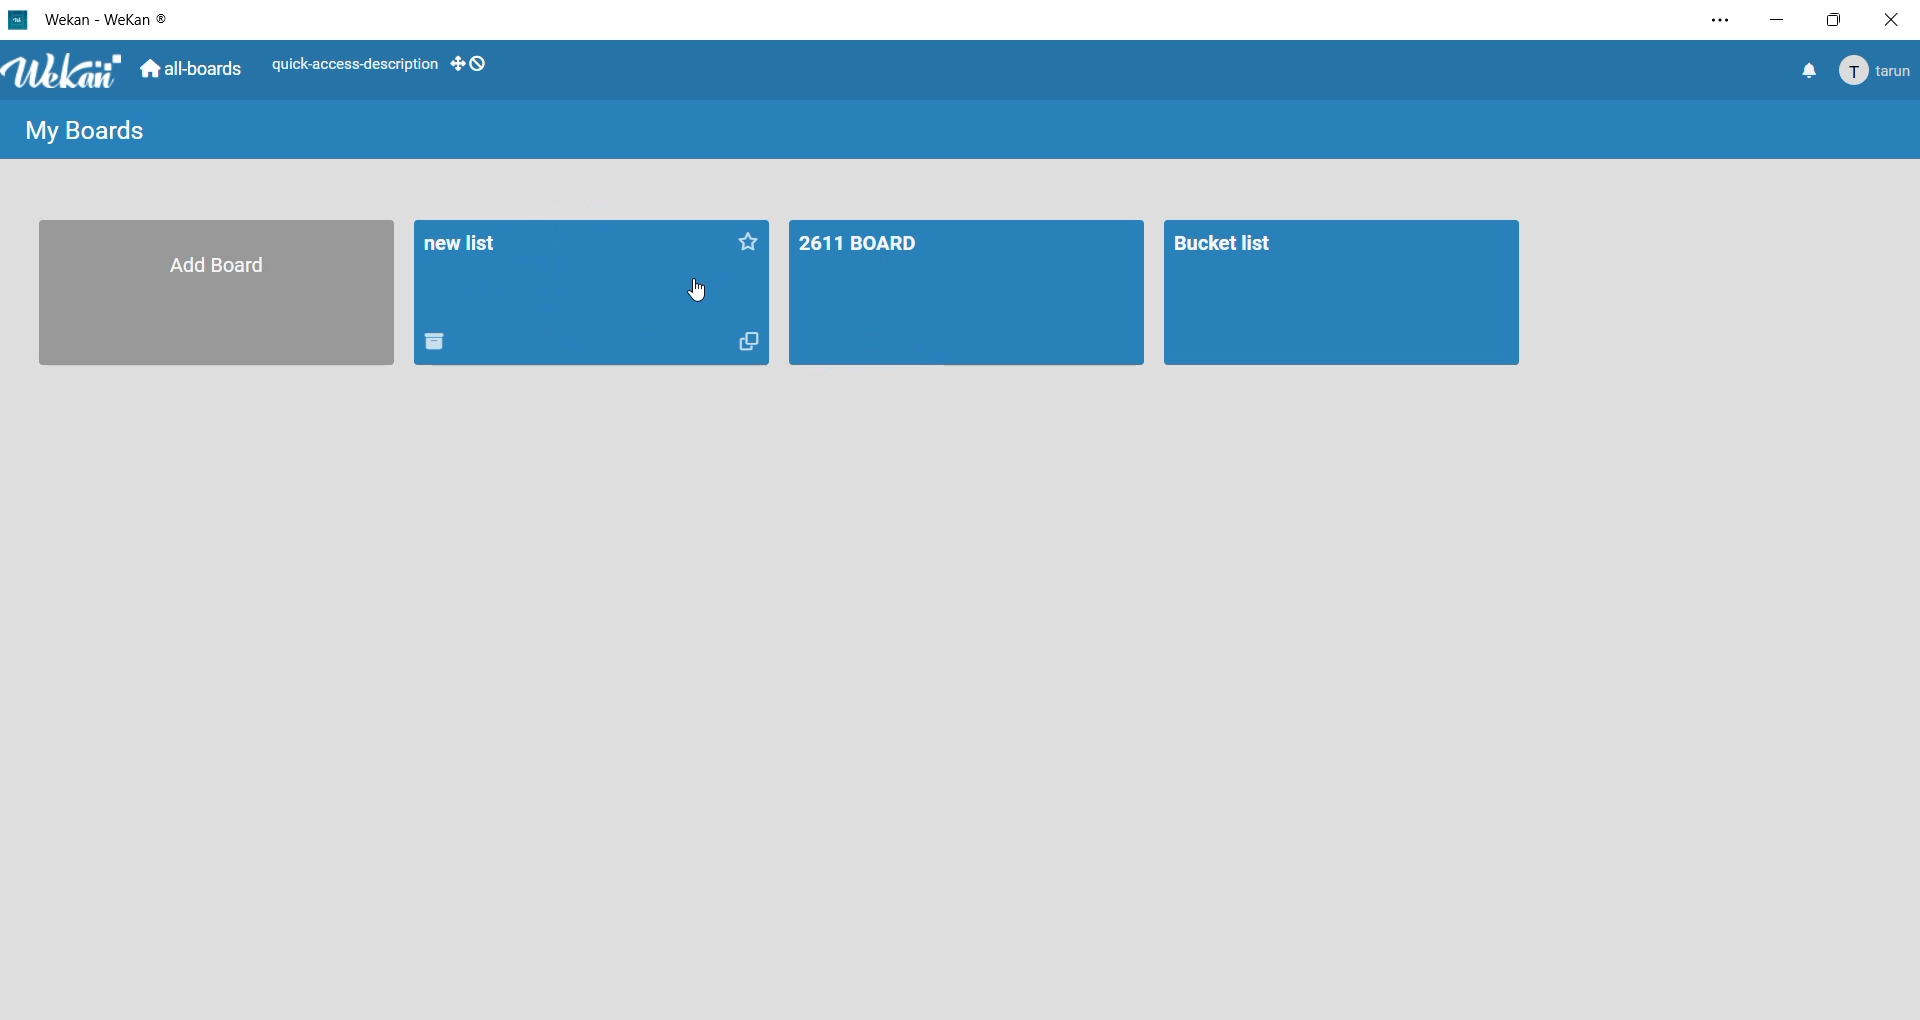 The width and height of the screenshot is (1920, 1020). What do you see at coordinates (1878, 72) in the screenshot?
I see `profile` at bounding box center [1878, 72].